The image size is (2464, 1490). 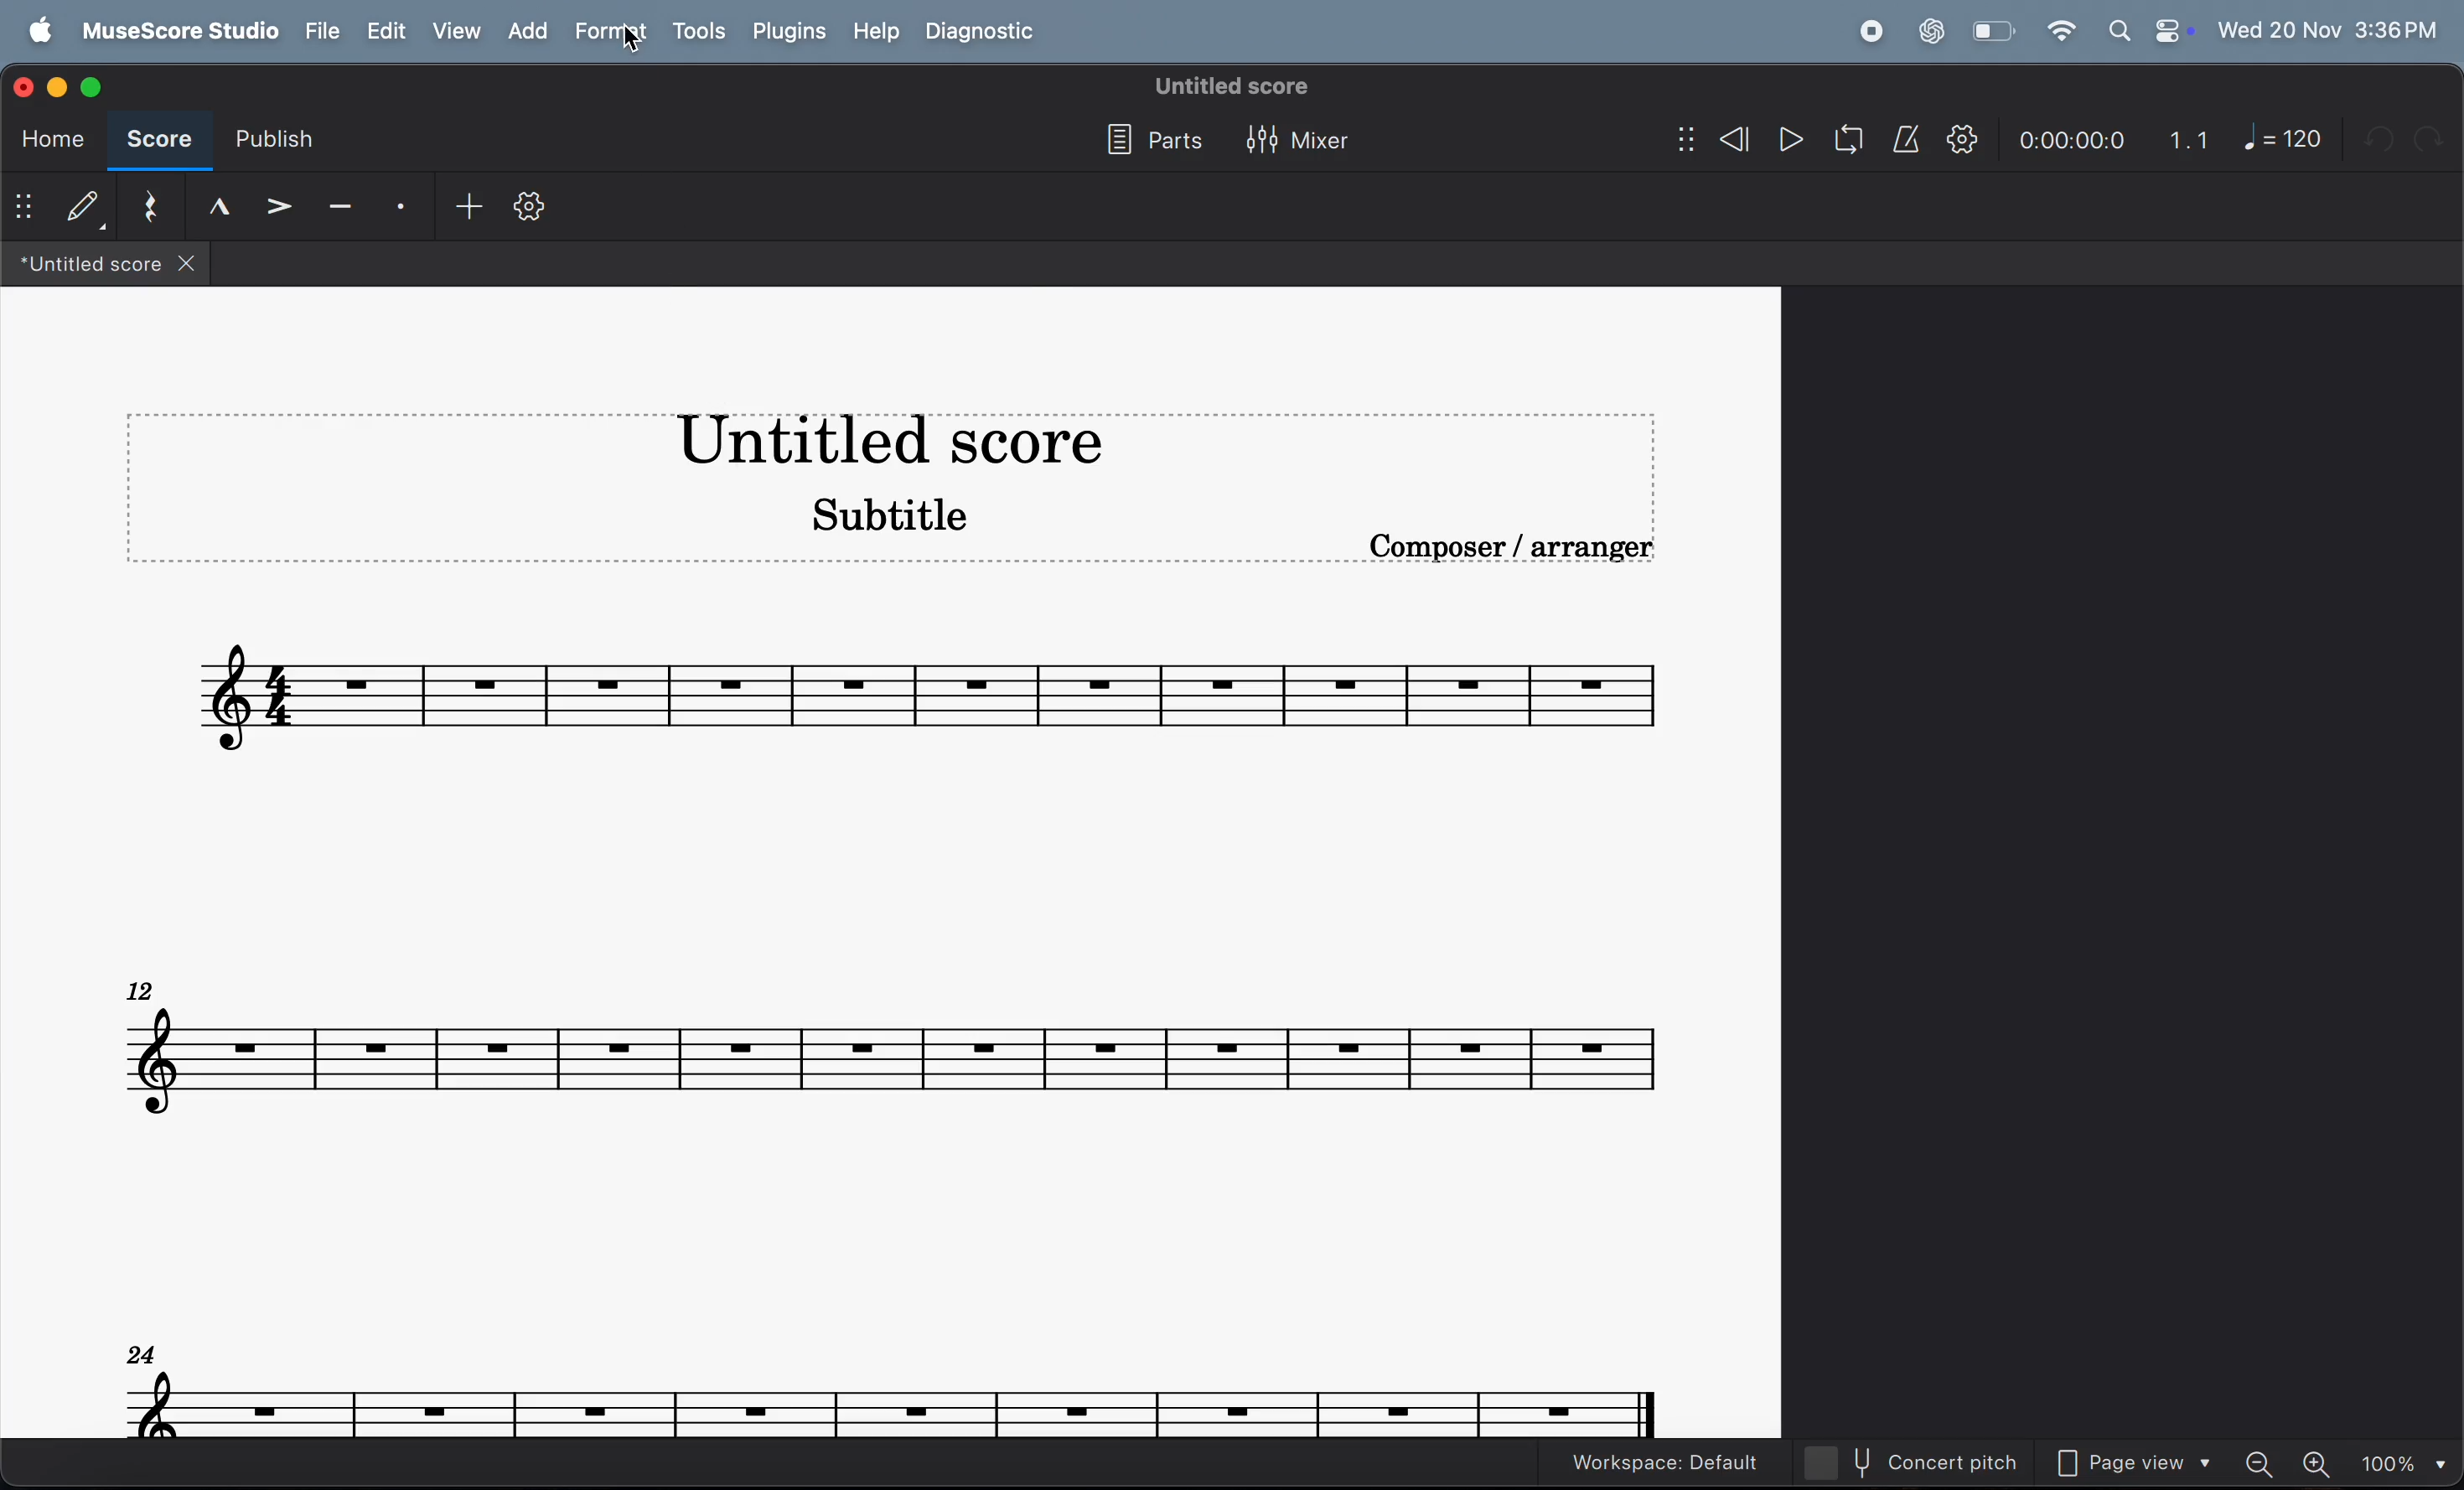 I want to click on 1.1, so click(x=2190, y=140).